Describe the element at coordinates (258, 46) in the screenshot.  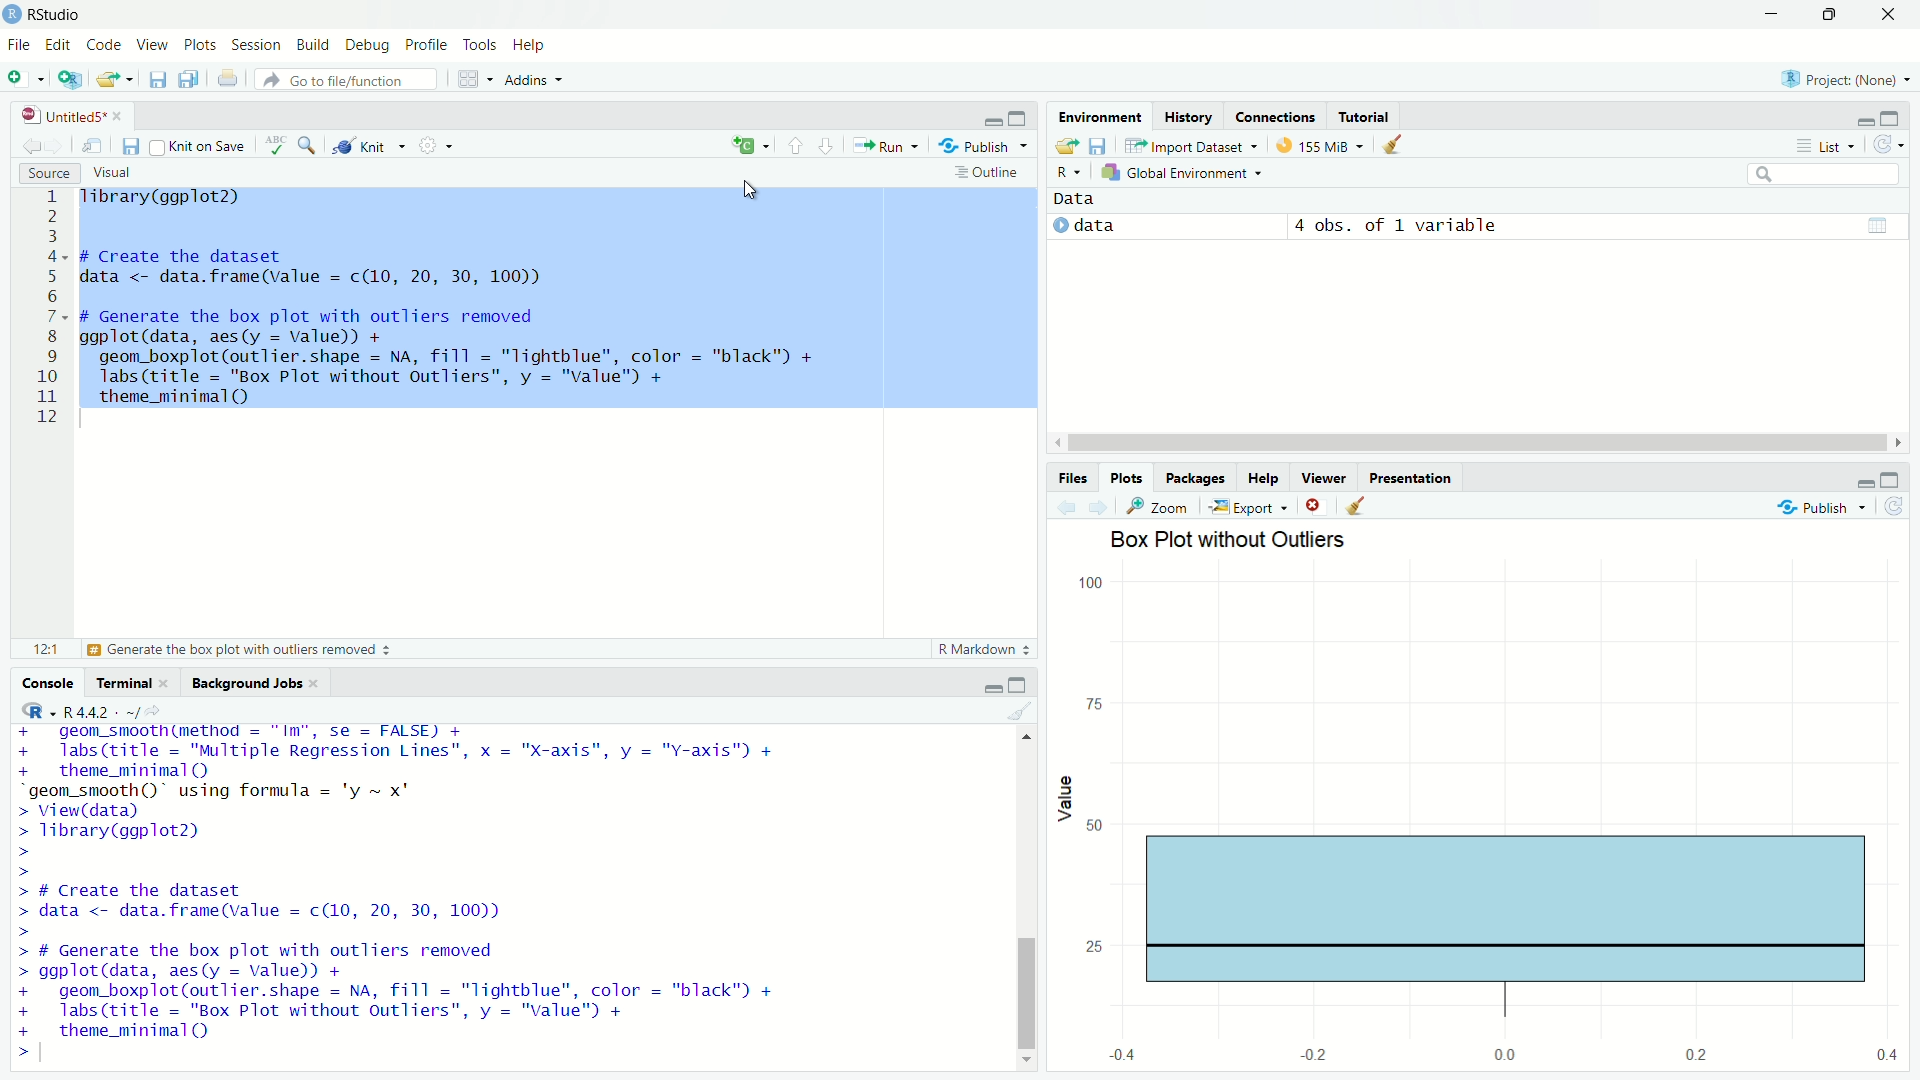
I see `Session` at that location.